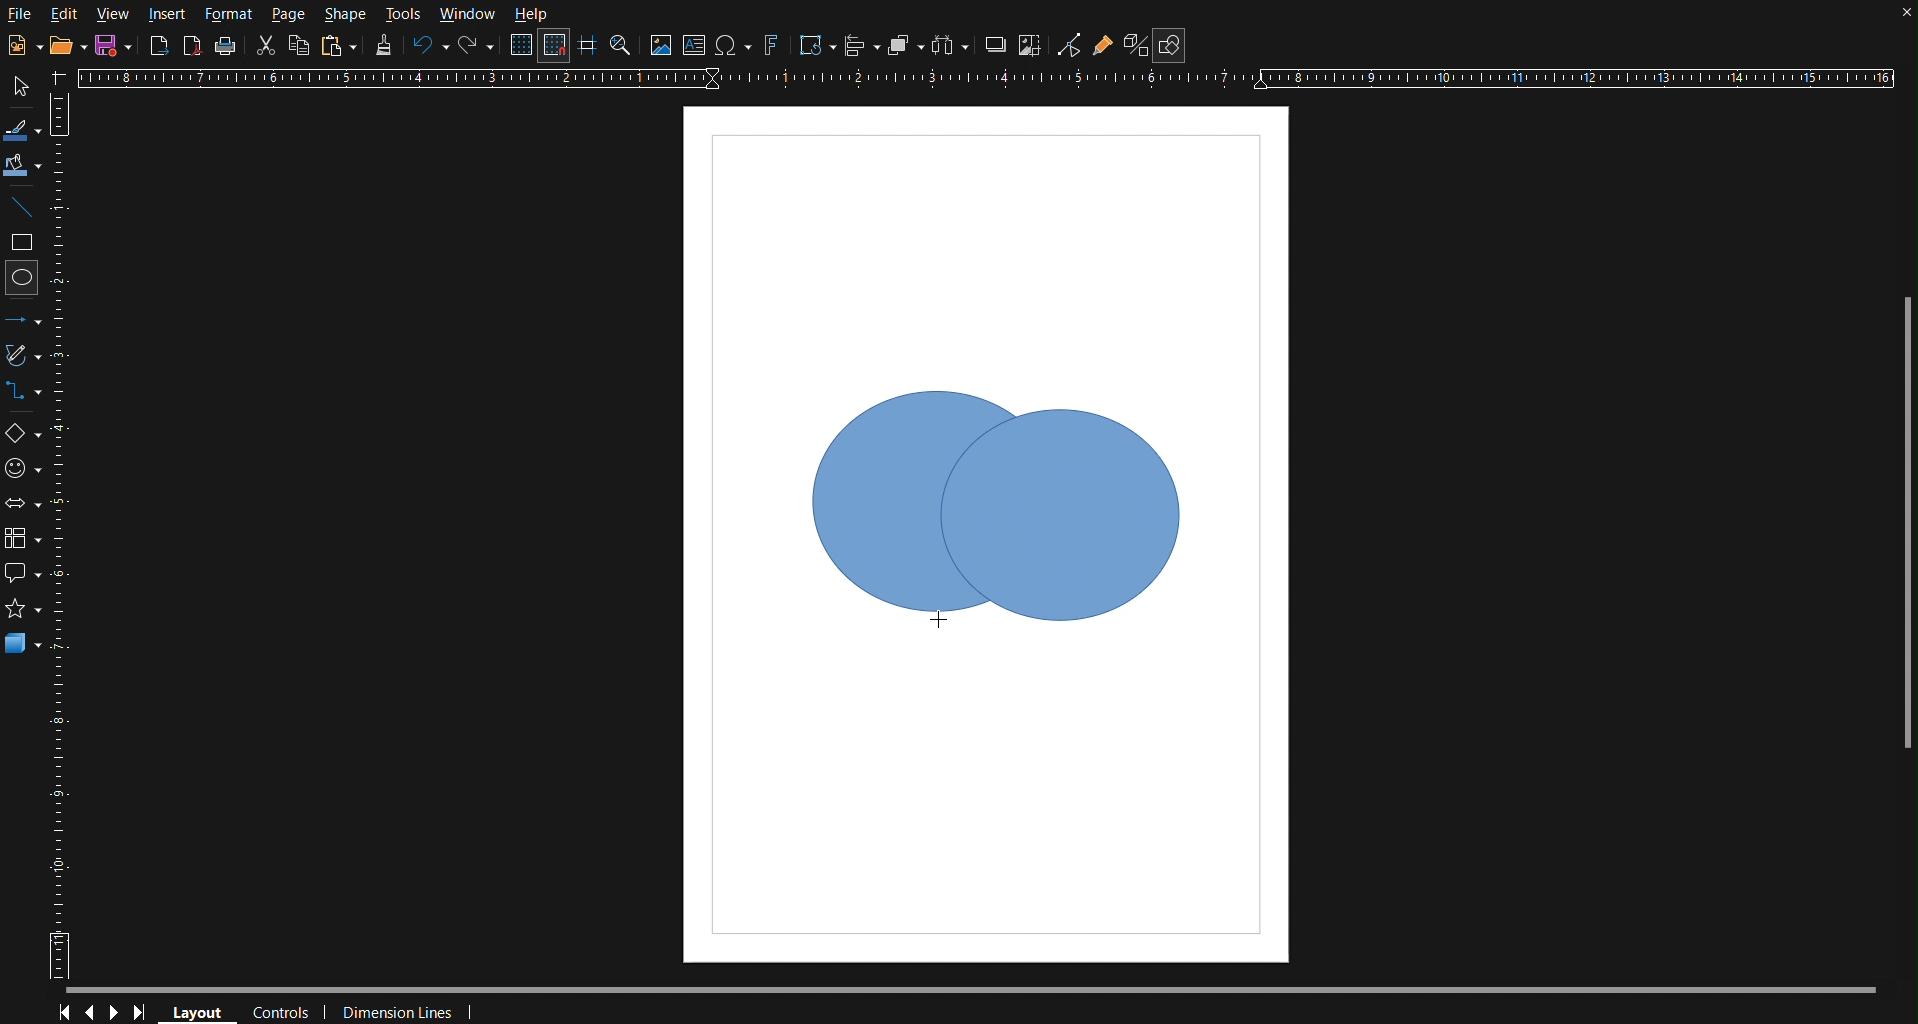 This screenshot has height=1024, width=1918. I want to click on Select, so click(24, 85).